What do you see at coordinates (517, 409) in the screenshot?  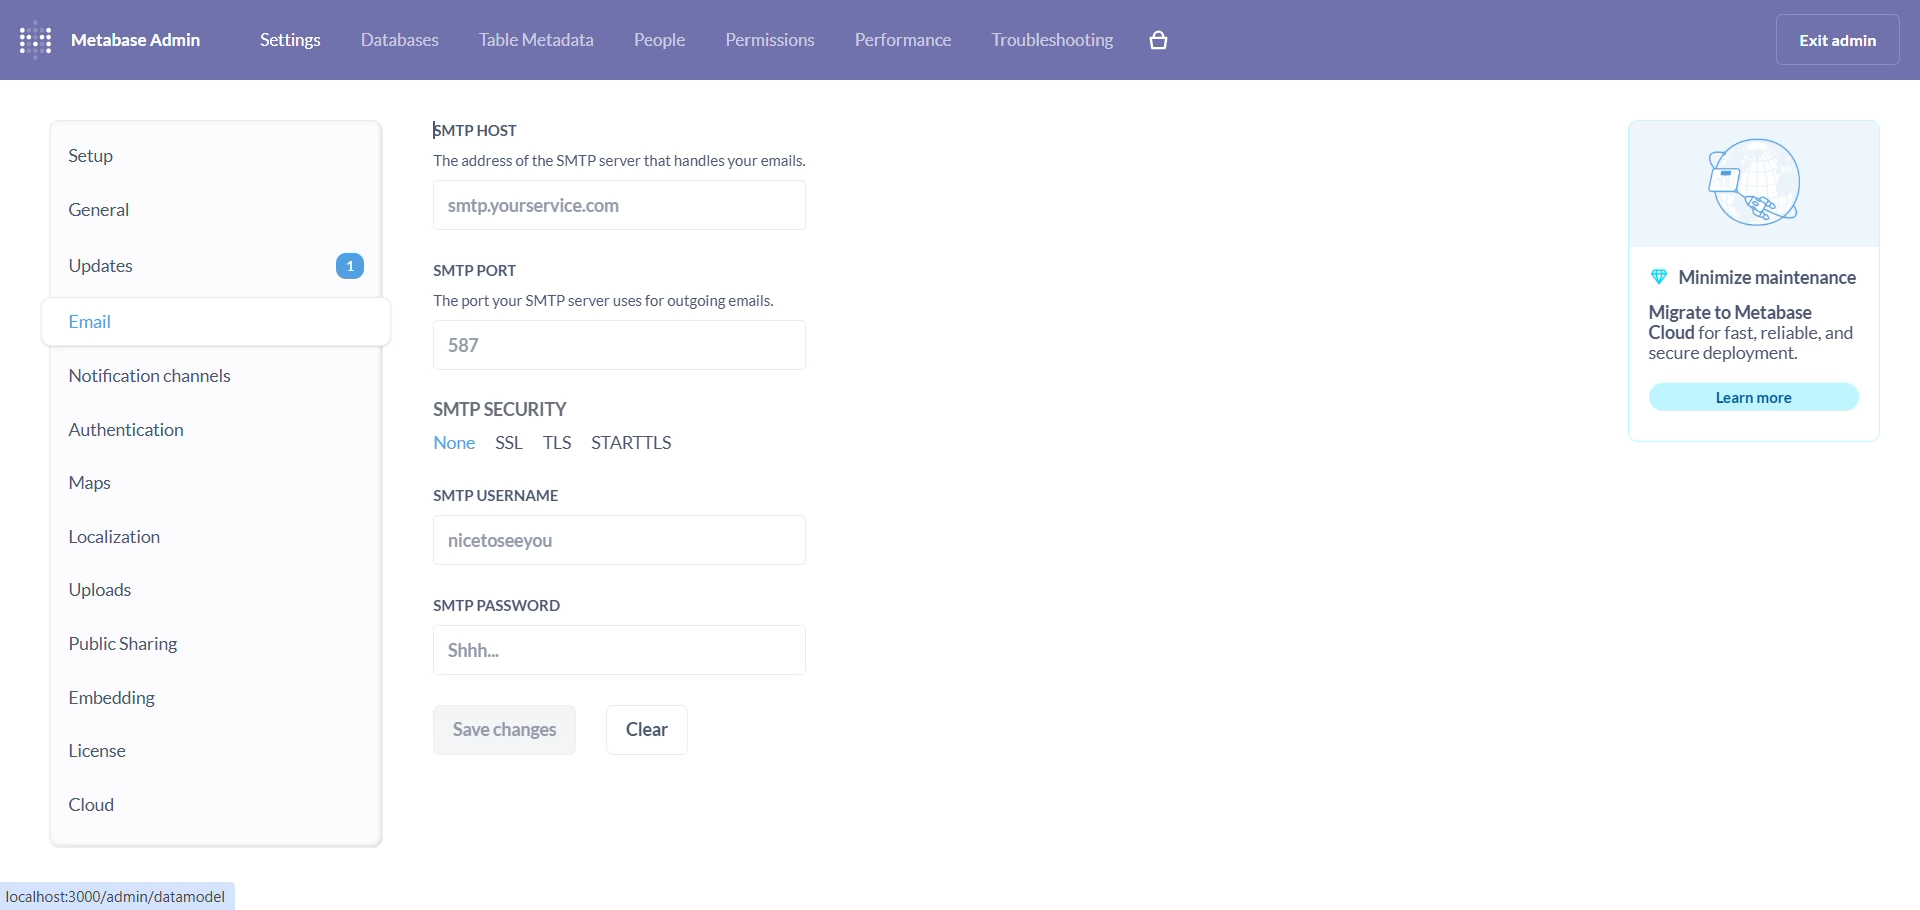 I see `SMTP security heading` at bounding box center [517, 409].